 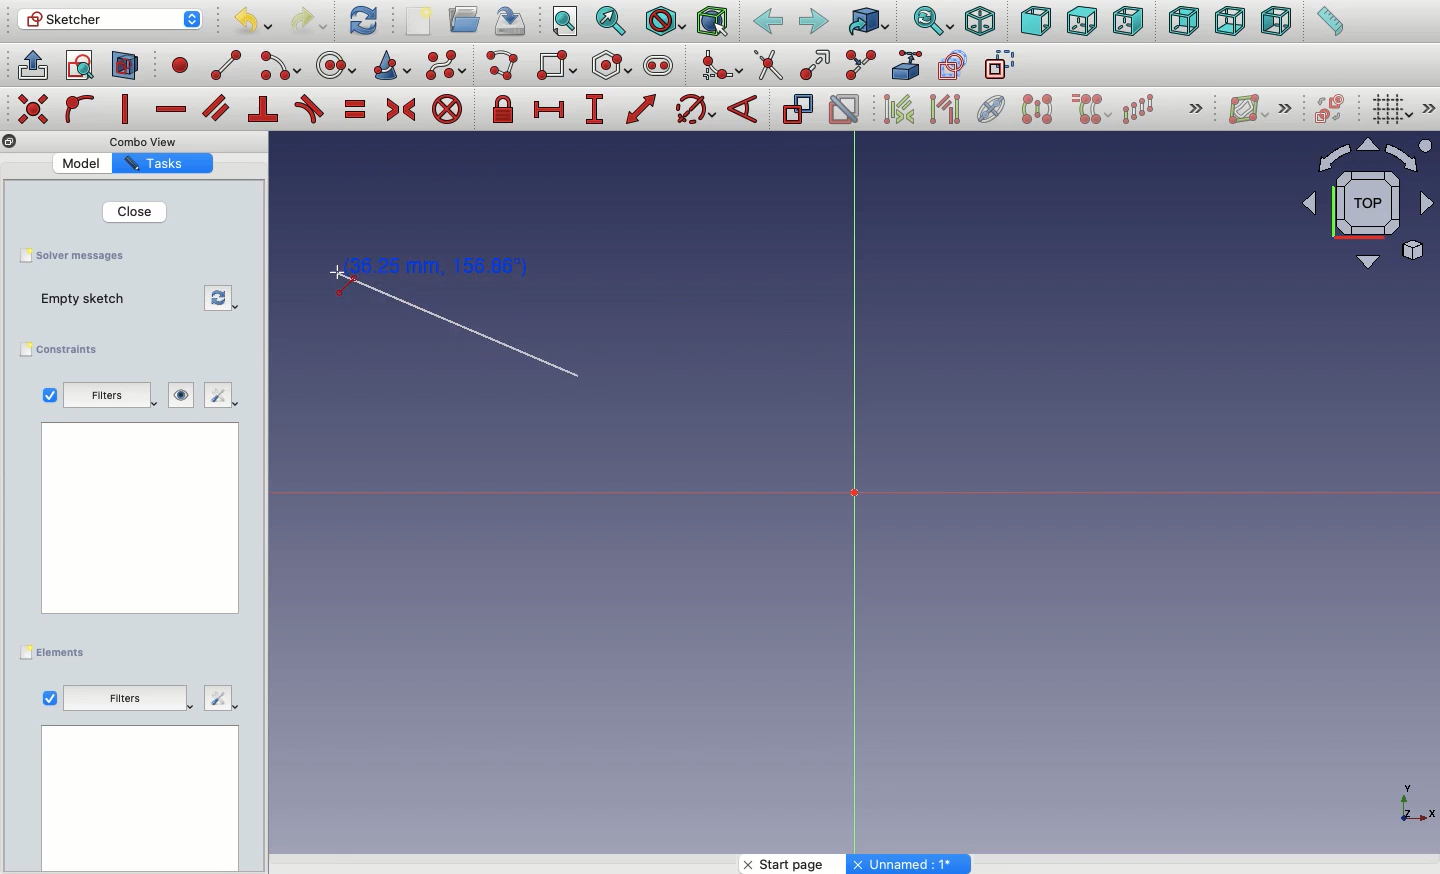 What do you see at coordinates (149, 142) in the screenshot?
I see `` at bounding box center [149, 142].